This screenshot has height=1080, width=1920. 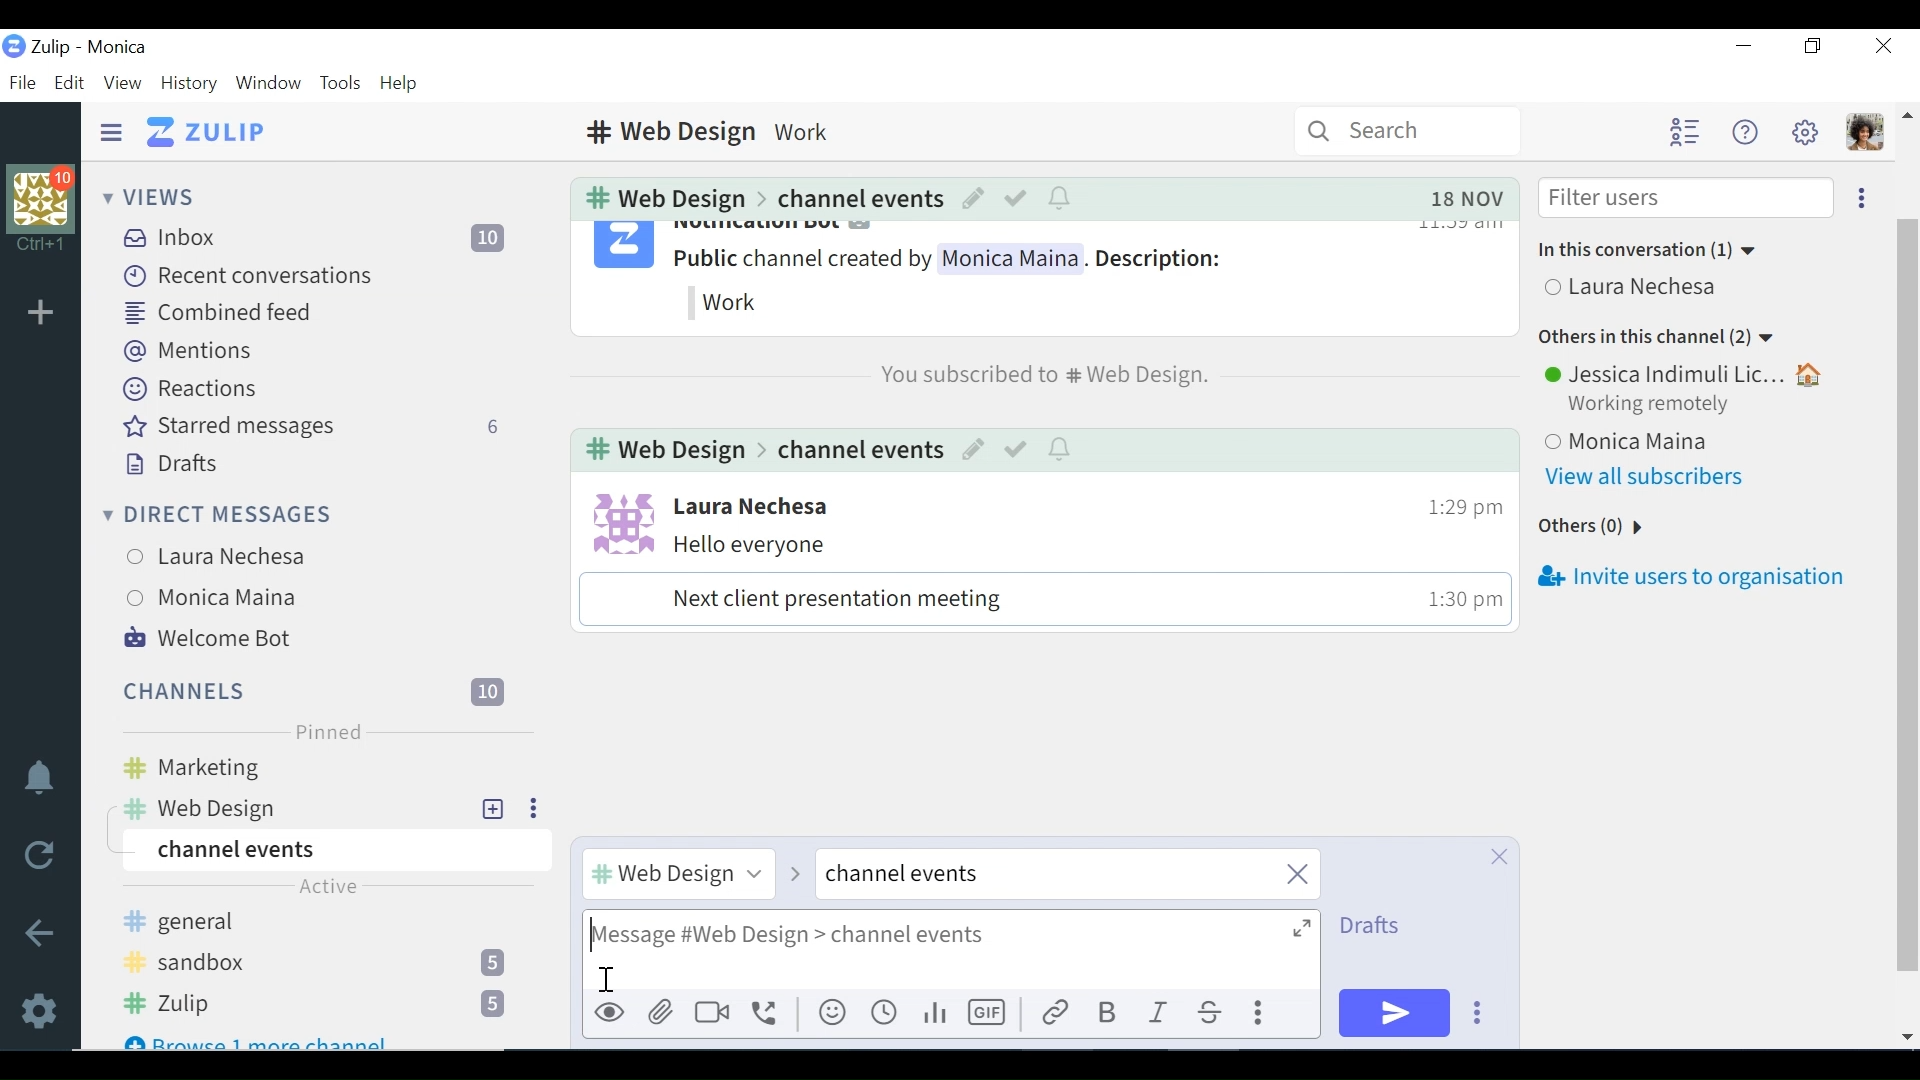 I want to click on web design Channel, so click(x=659, y=198).